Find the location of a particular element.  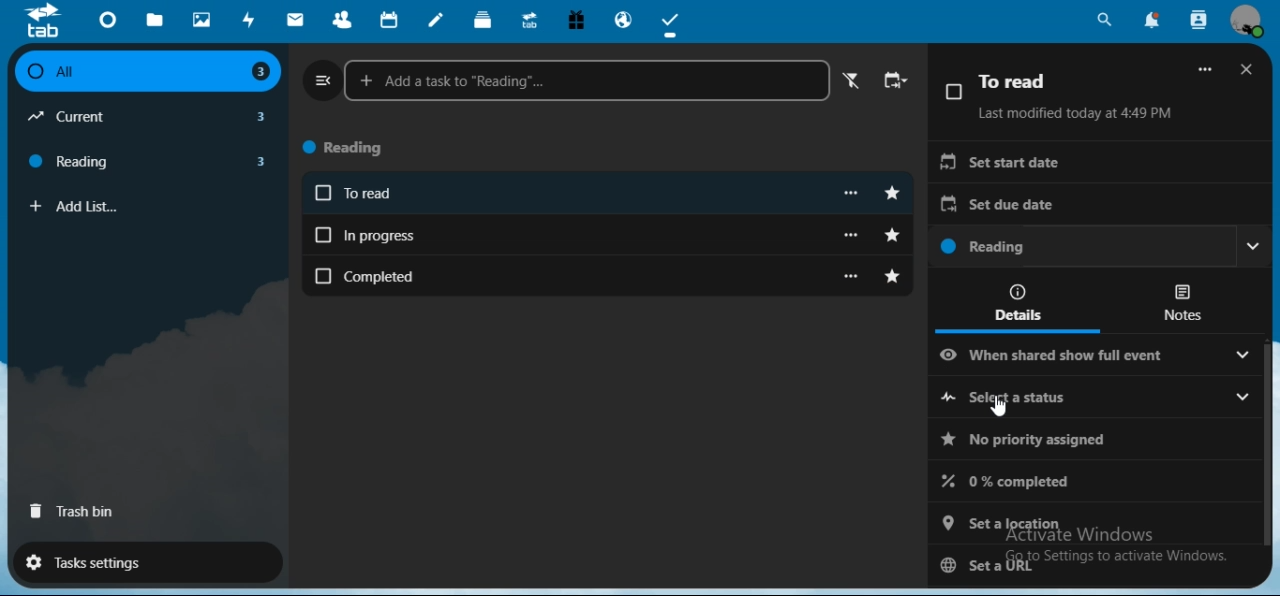

email hosting is located at coordinates (625, 21).